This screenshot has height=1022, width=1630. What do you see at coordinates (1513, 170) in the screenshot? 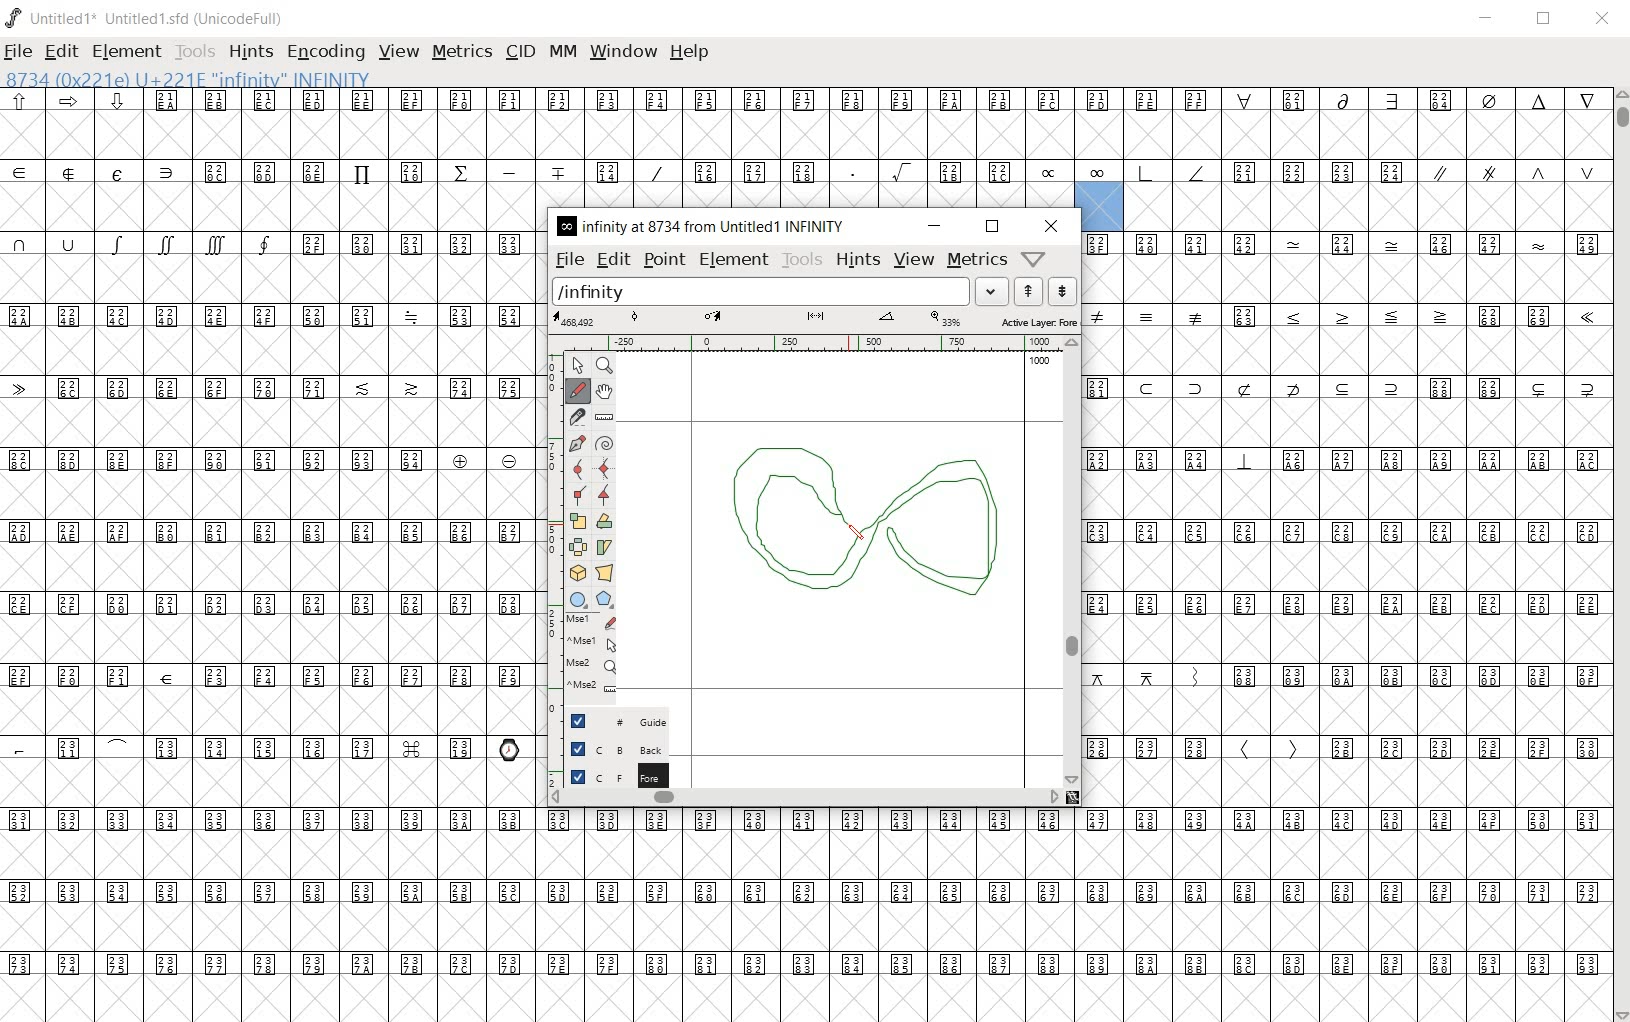
I see `symbols` at bounding box center [1513, 170].